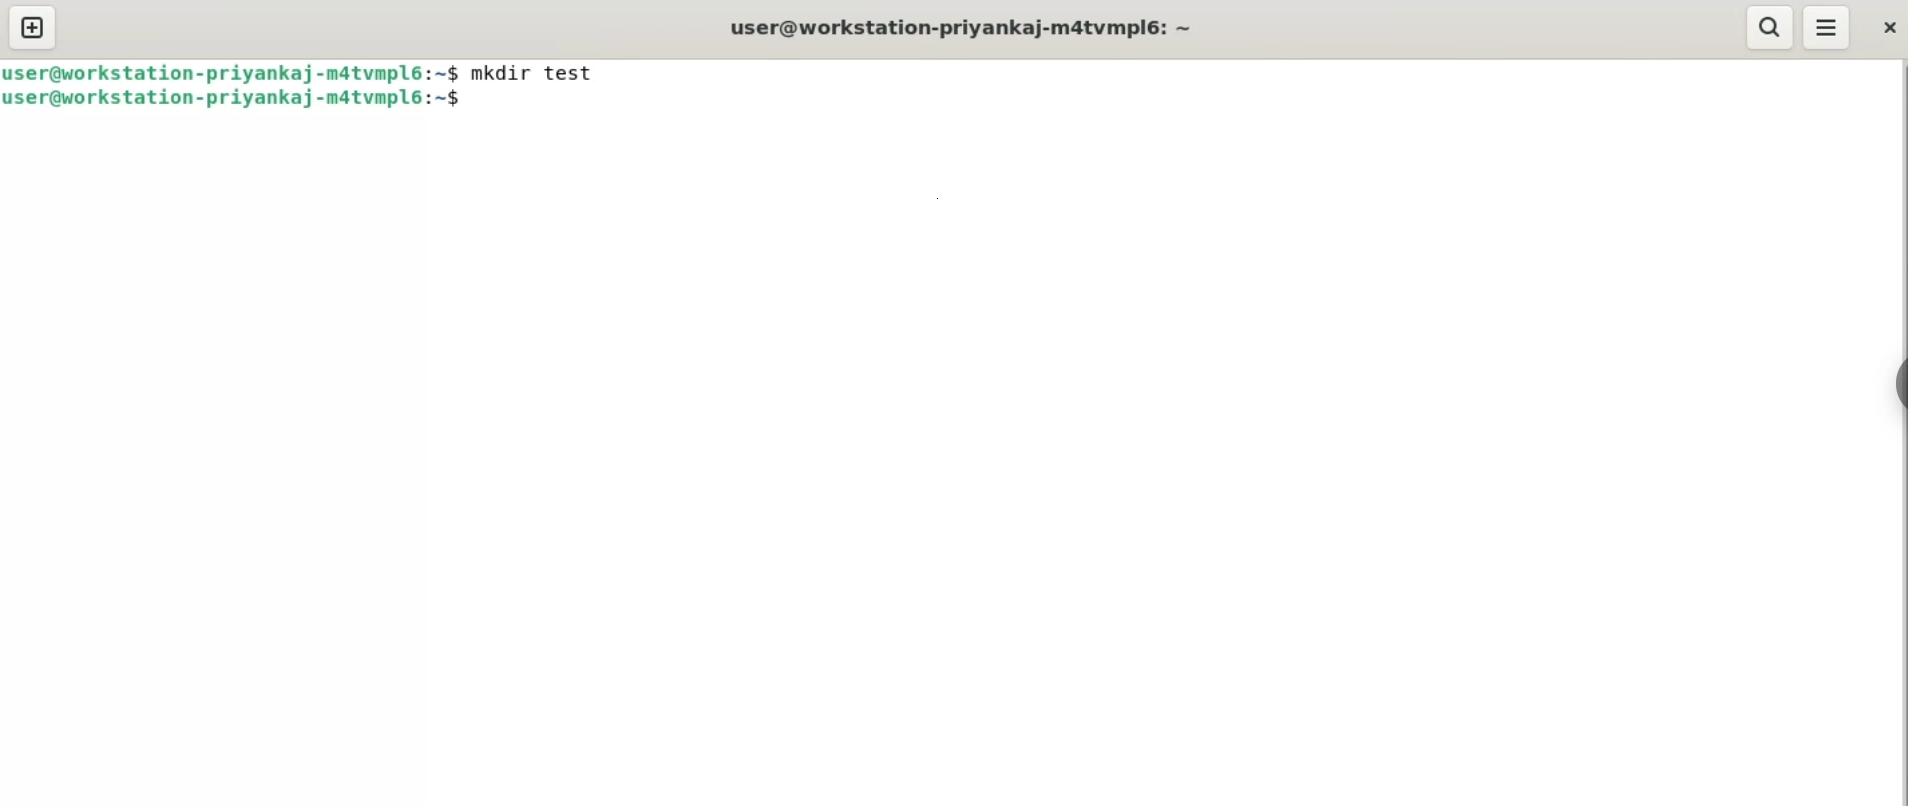  What do you see at coordinates (1770, 27) in the screenshot?
I see `search` at bounding box center [1770, 27].